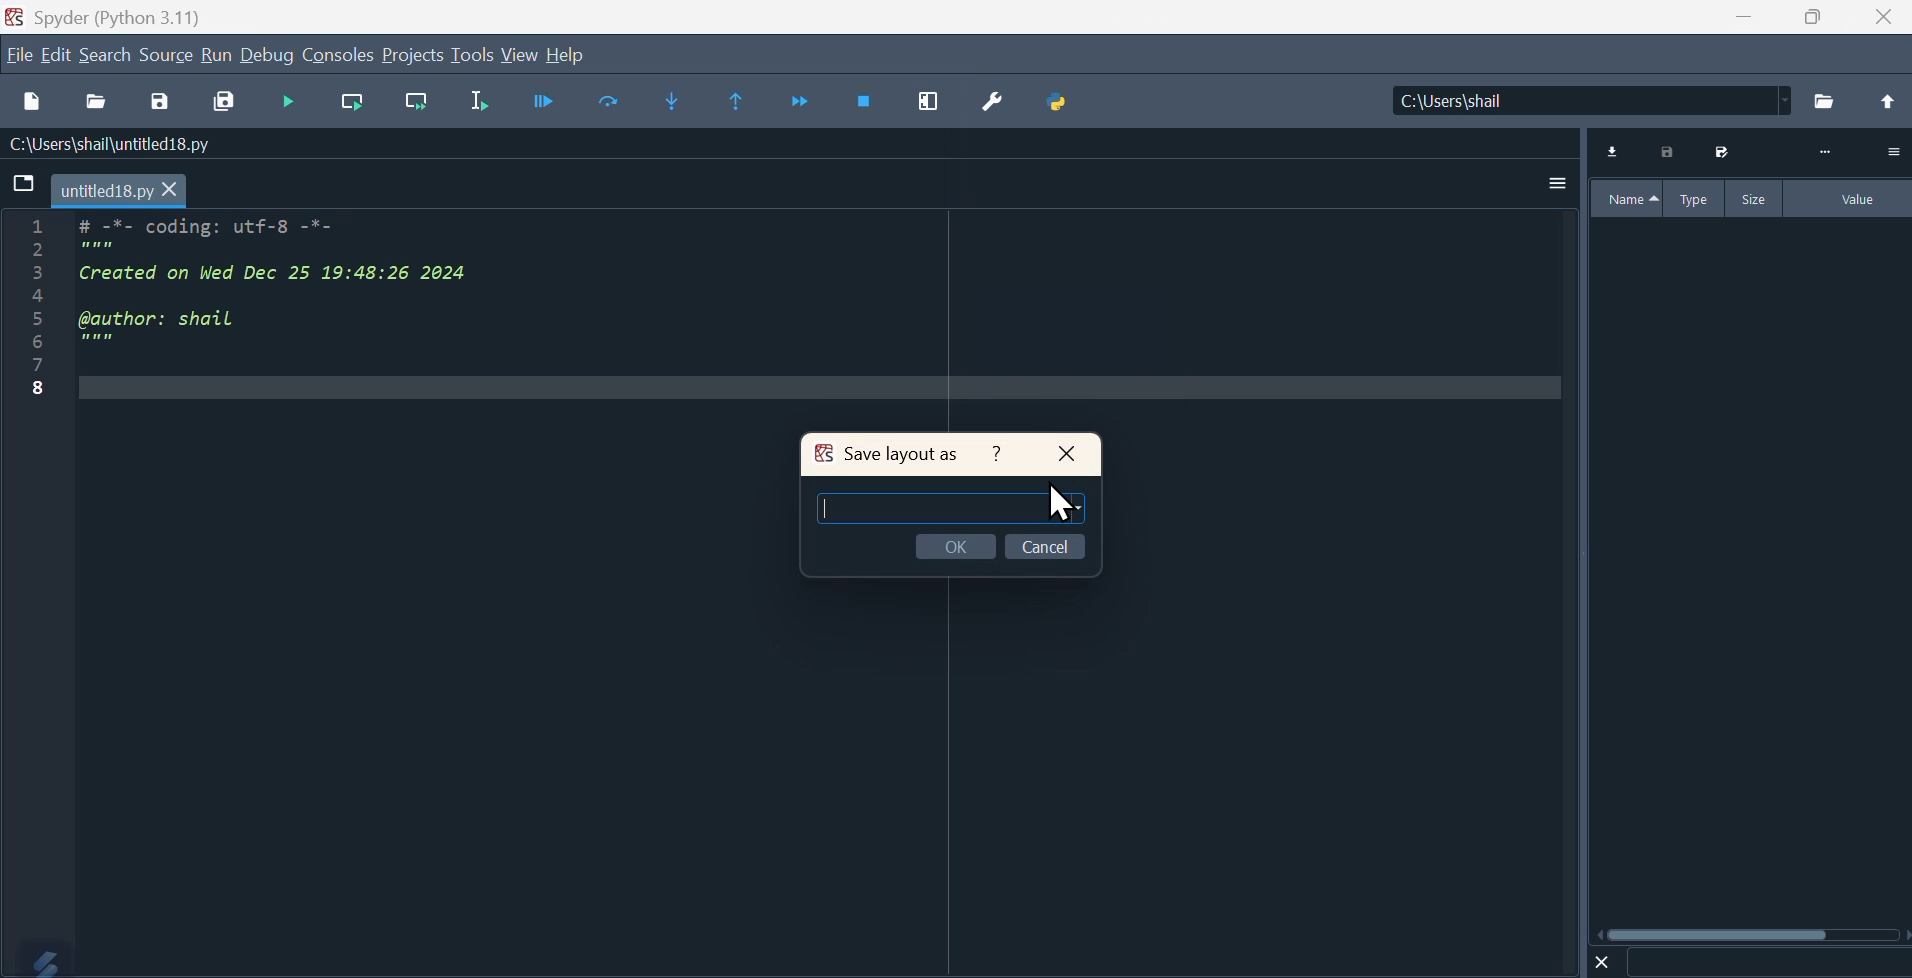 Image resolution: width=1912 pixels, height=978 pixels. What do you see at coordinates (927, 104) in the screenshot?
I see `Maximise current window` at bounding box center [927, 104].